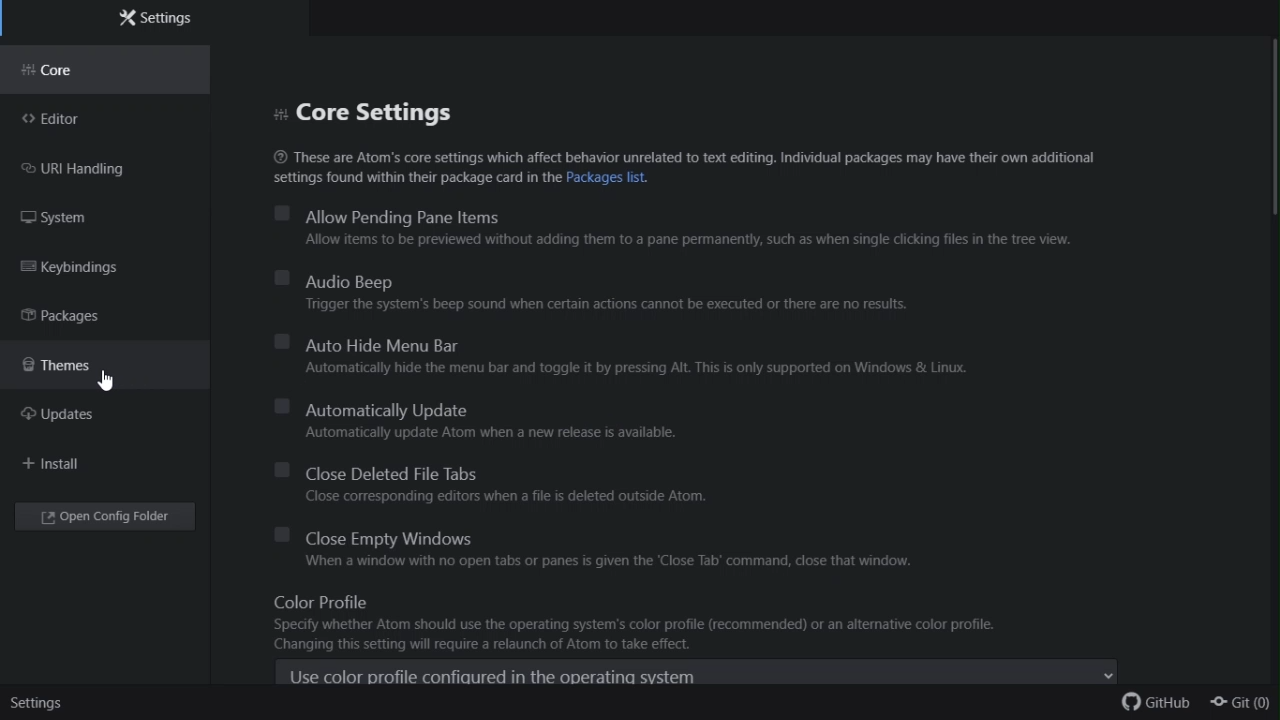  I want to click on These are Atom's core settings which affect behavior unrelated to text editing, Individual packages may have their own additional settings found within ther package card in the Packages Ist, so click(705, 165).